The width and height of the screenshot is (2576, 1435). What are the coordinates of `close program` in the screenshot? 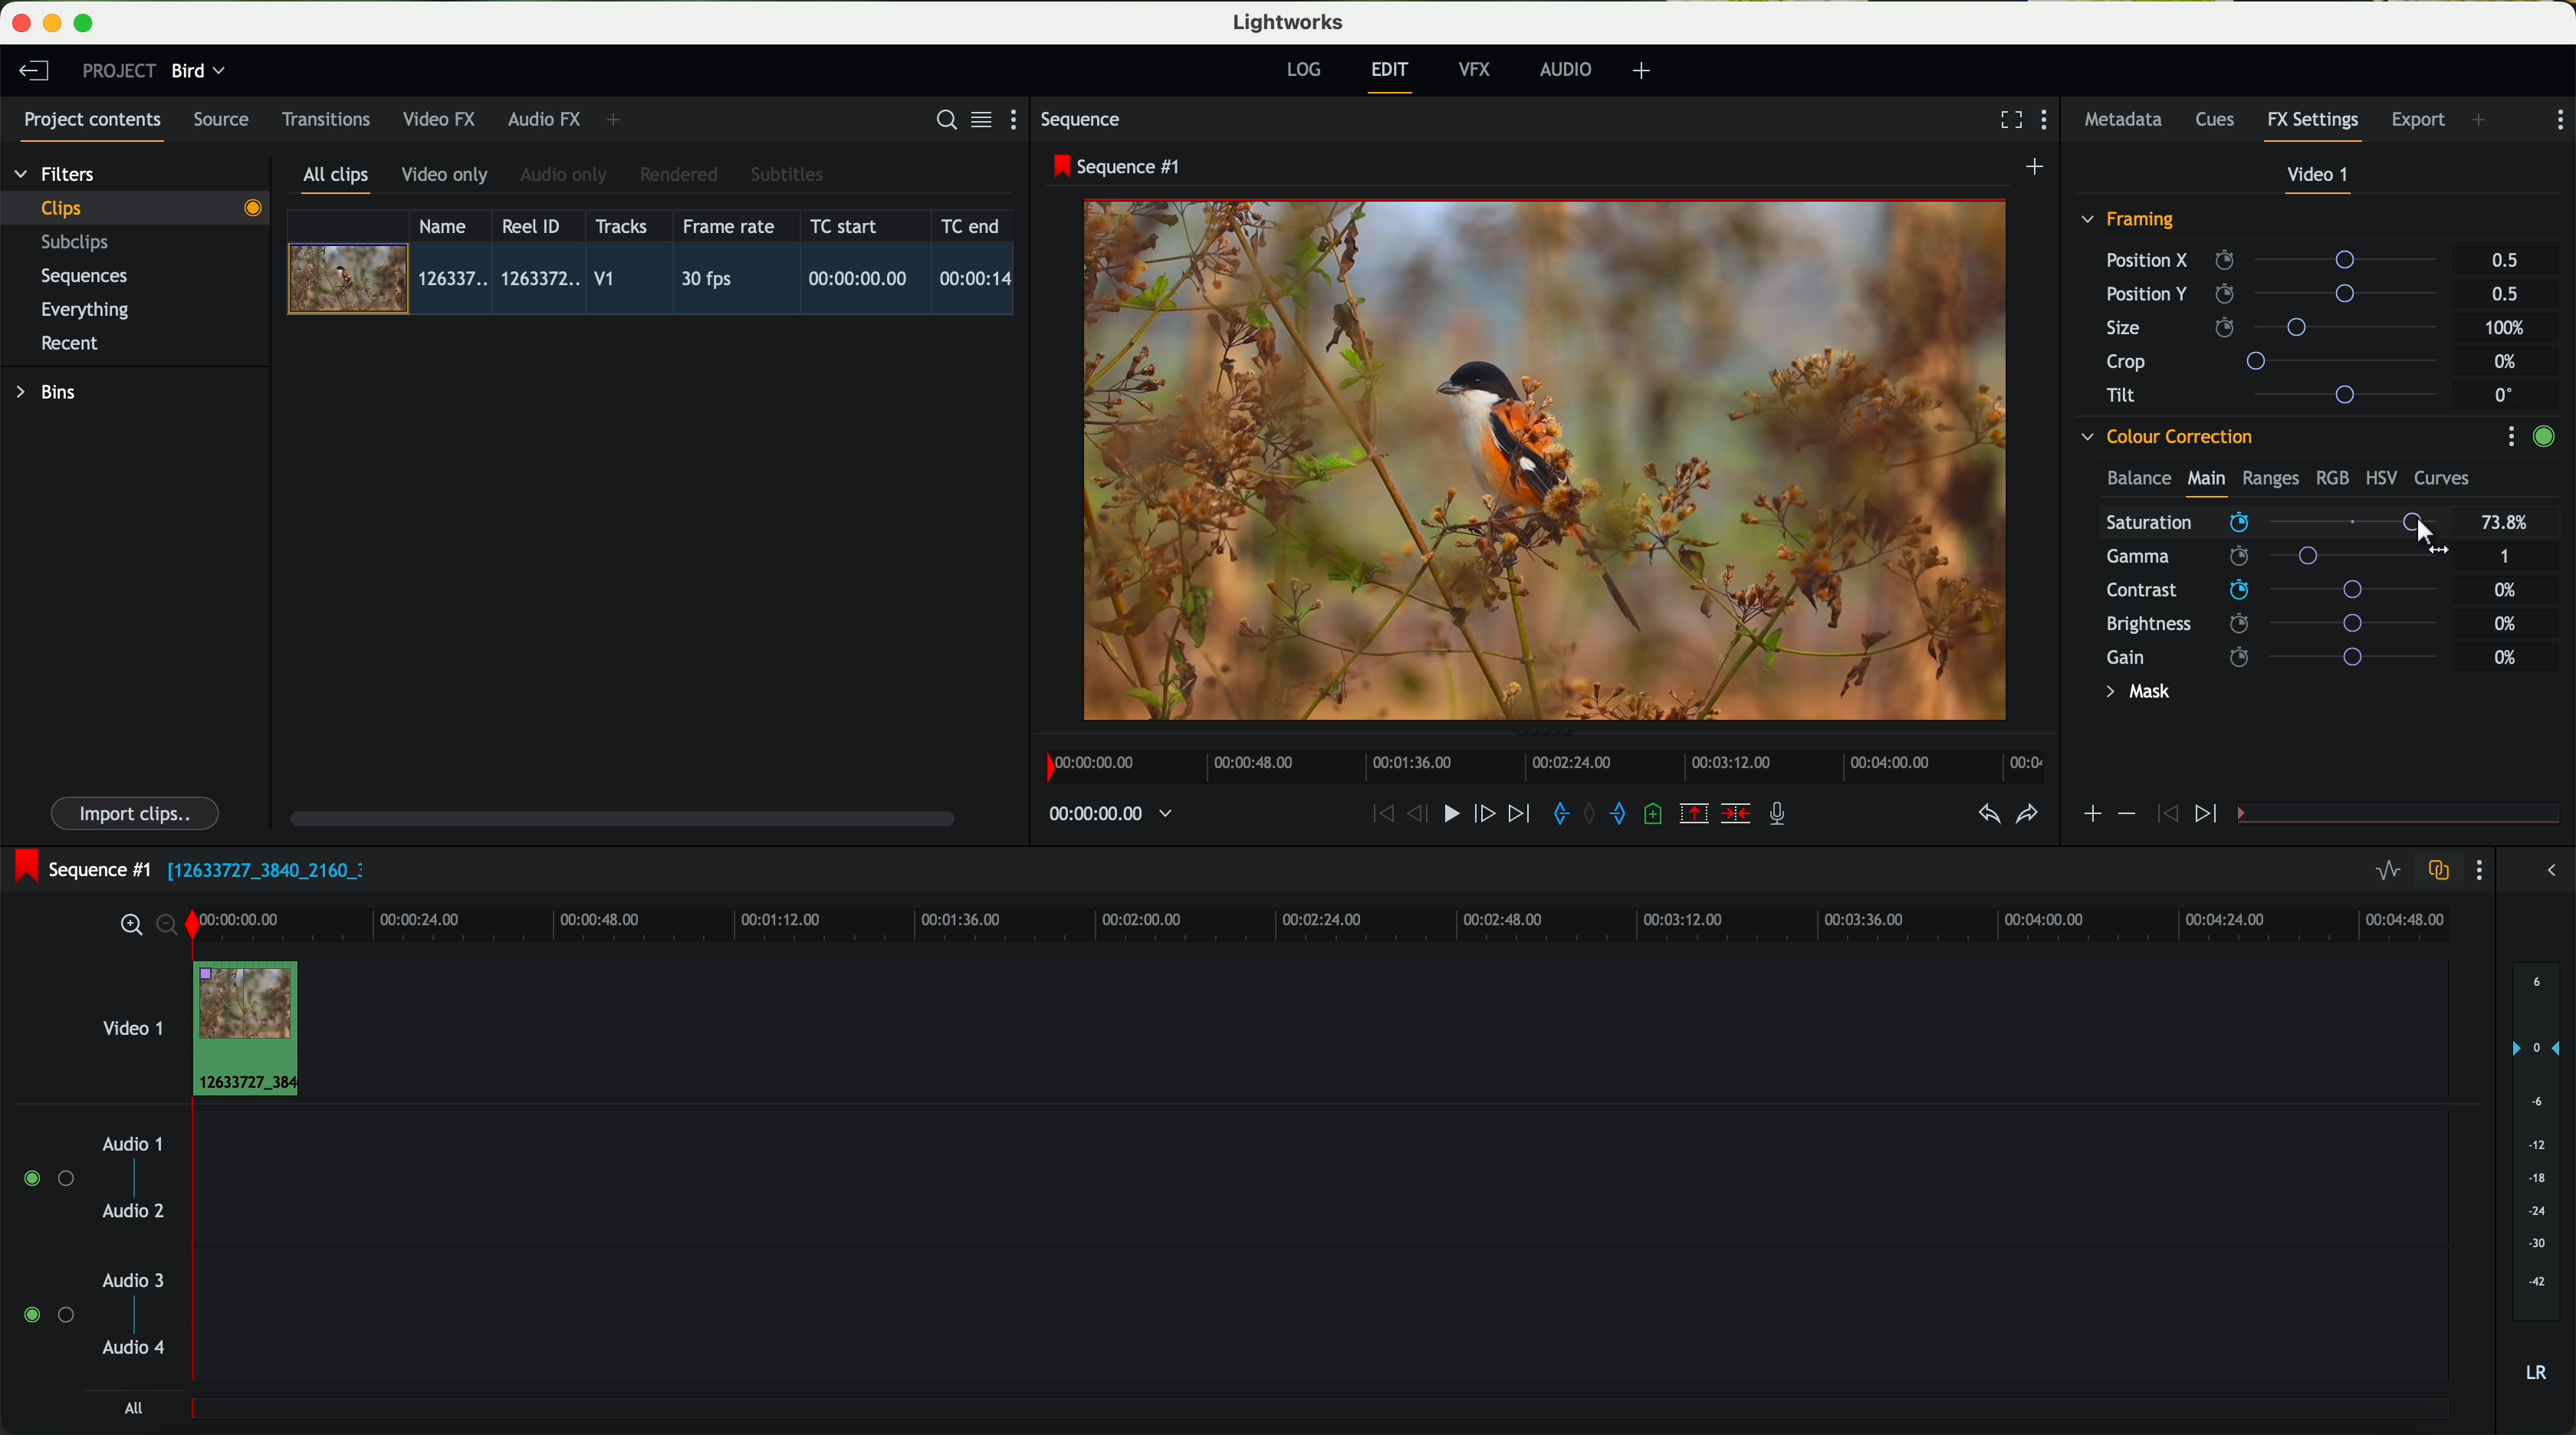 It's located at (21, 23).